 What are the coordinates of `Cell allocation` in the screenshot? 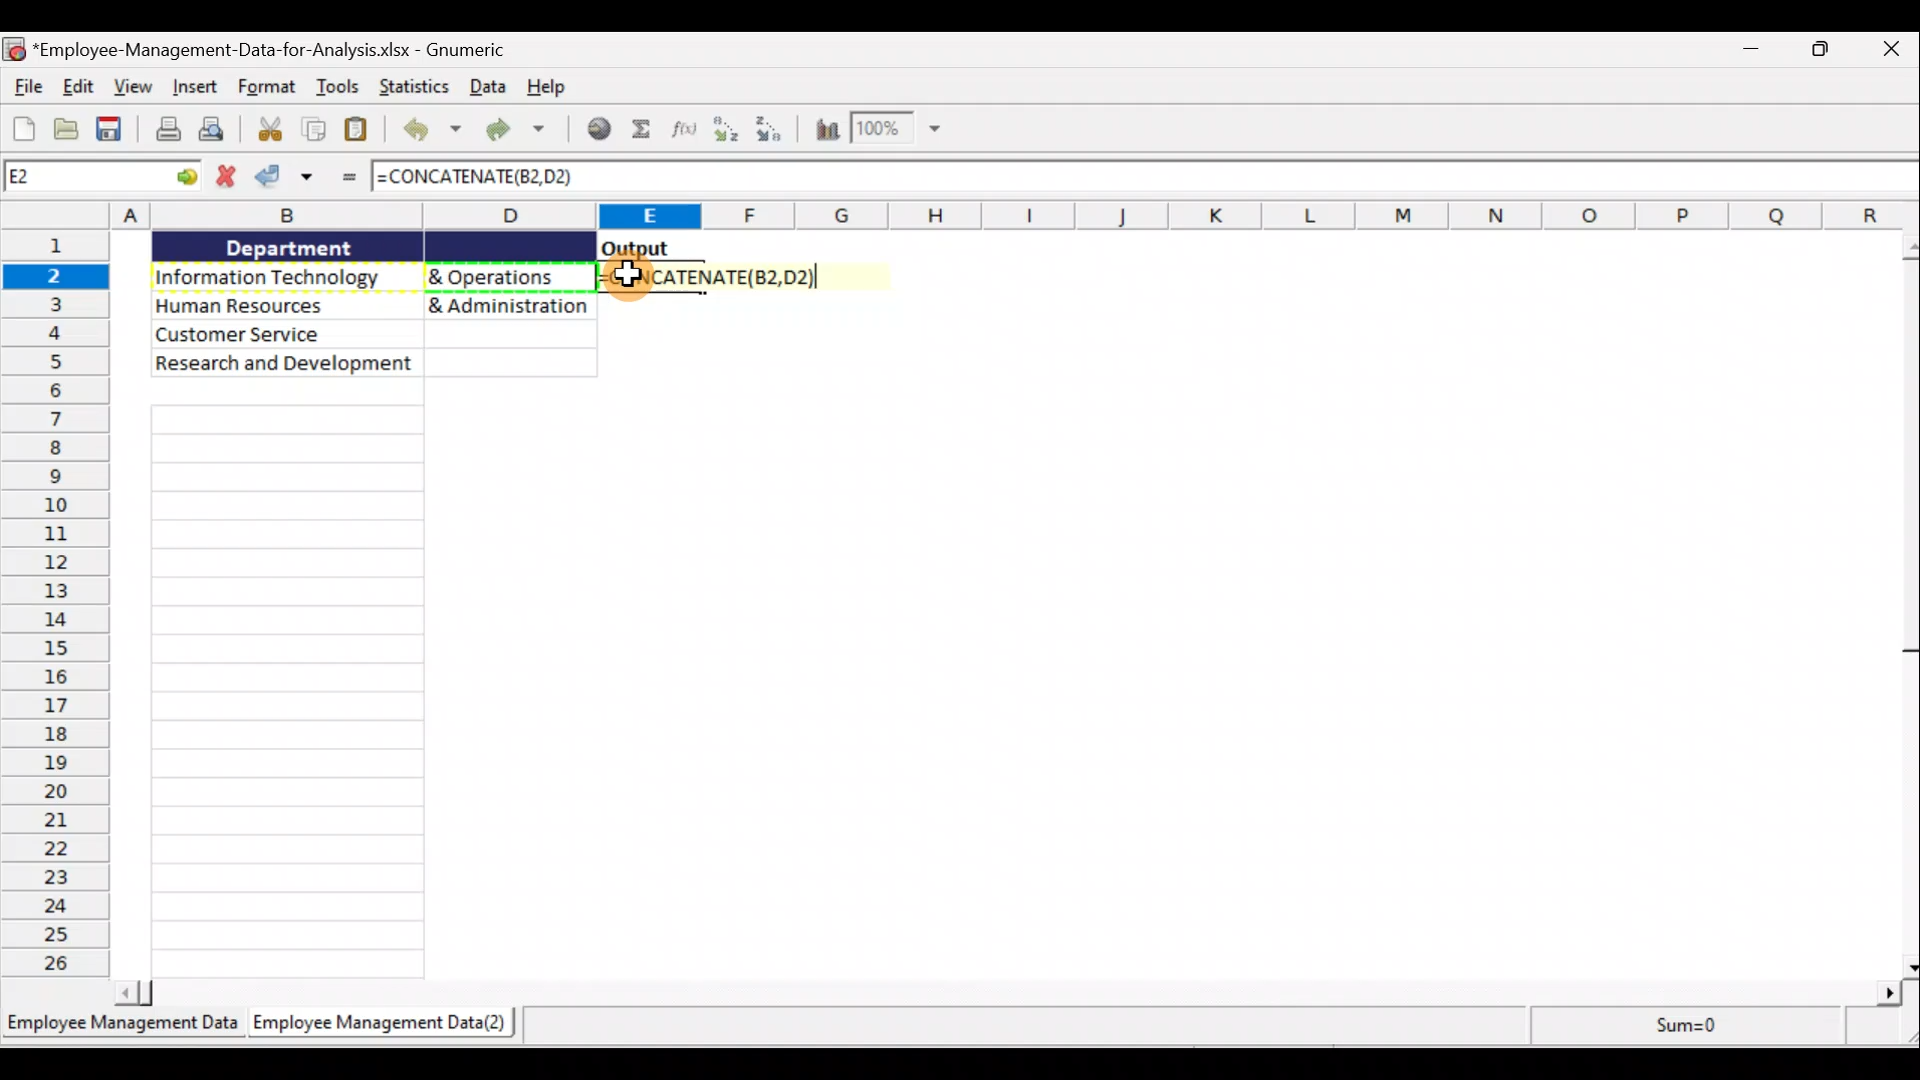 It's located at (101, 175).